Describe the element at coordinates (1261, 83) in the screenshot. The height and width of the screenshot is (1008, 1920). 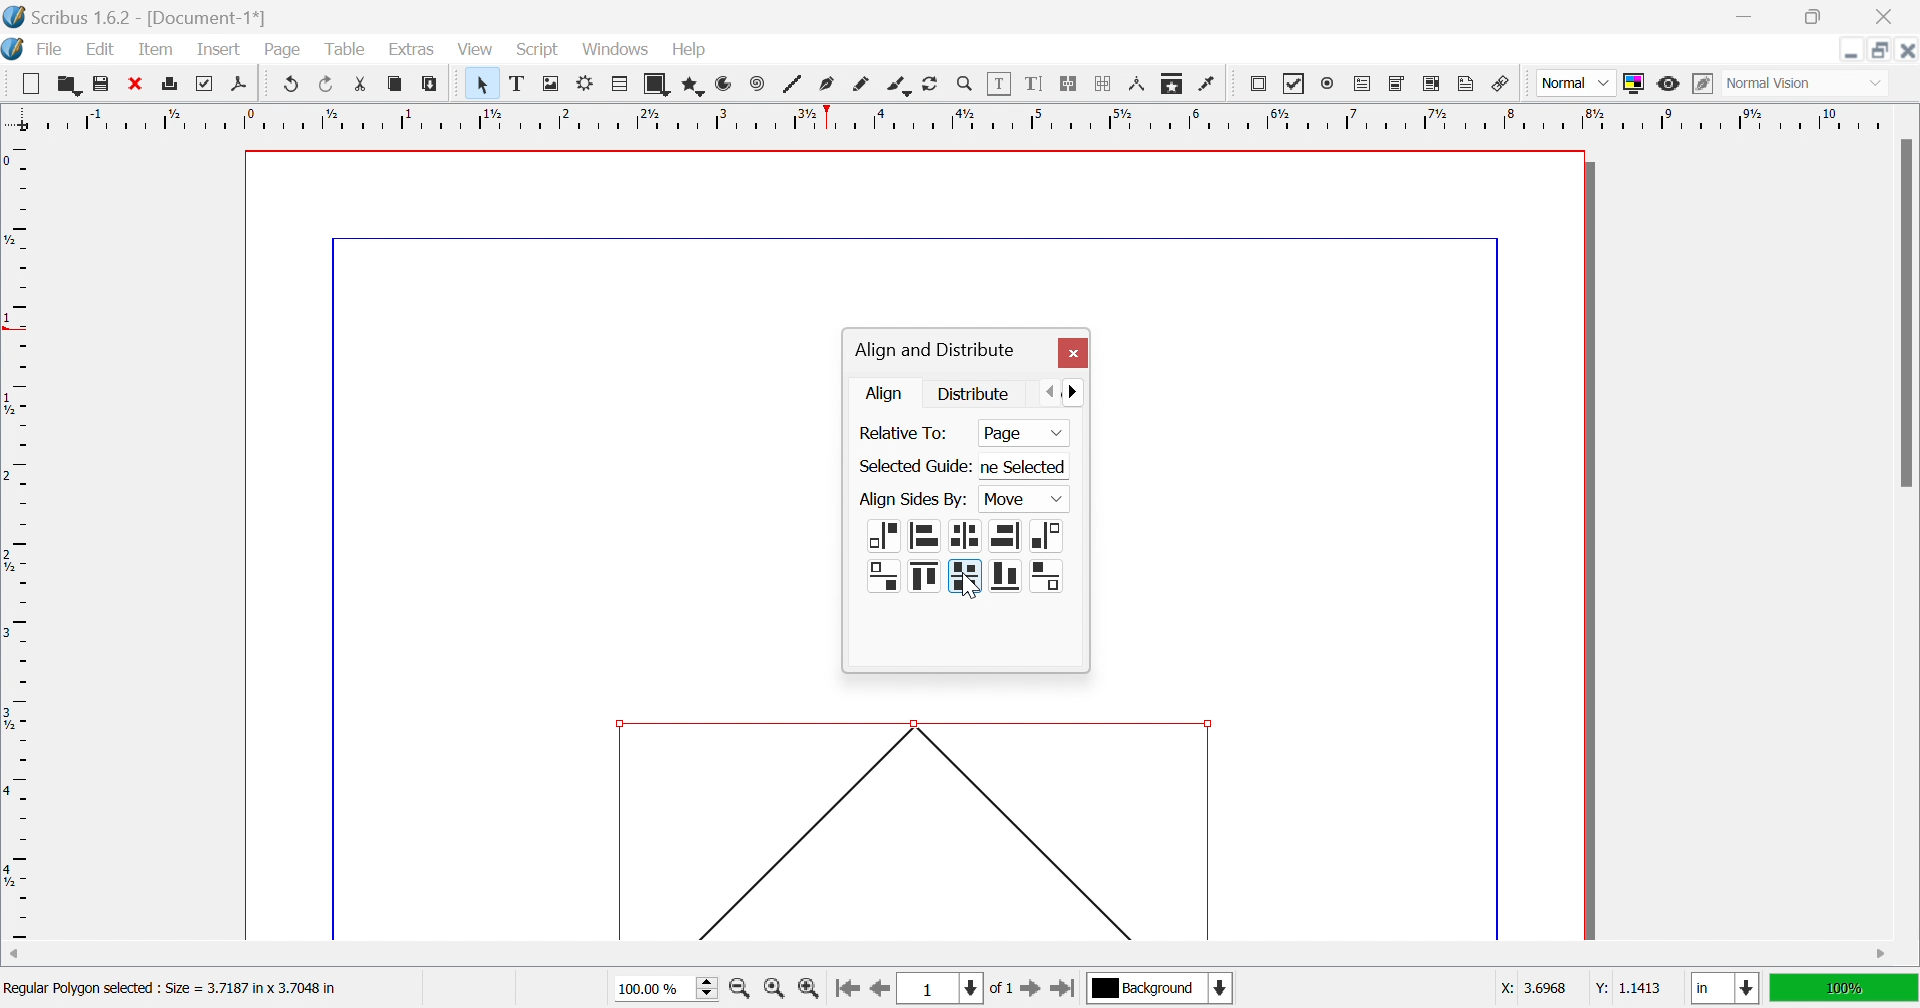
I see `PDF push button` at that location.